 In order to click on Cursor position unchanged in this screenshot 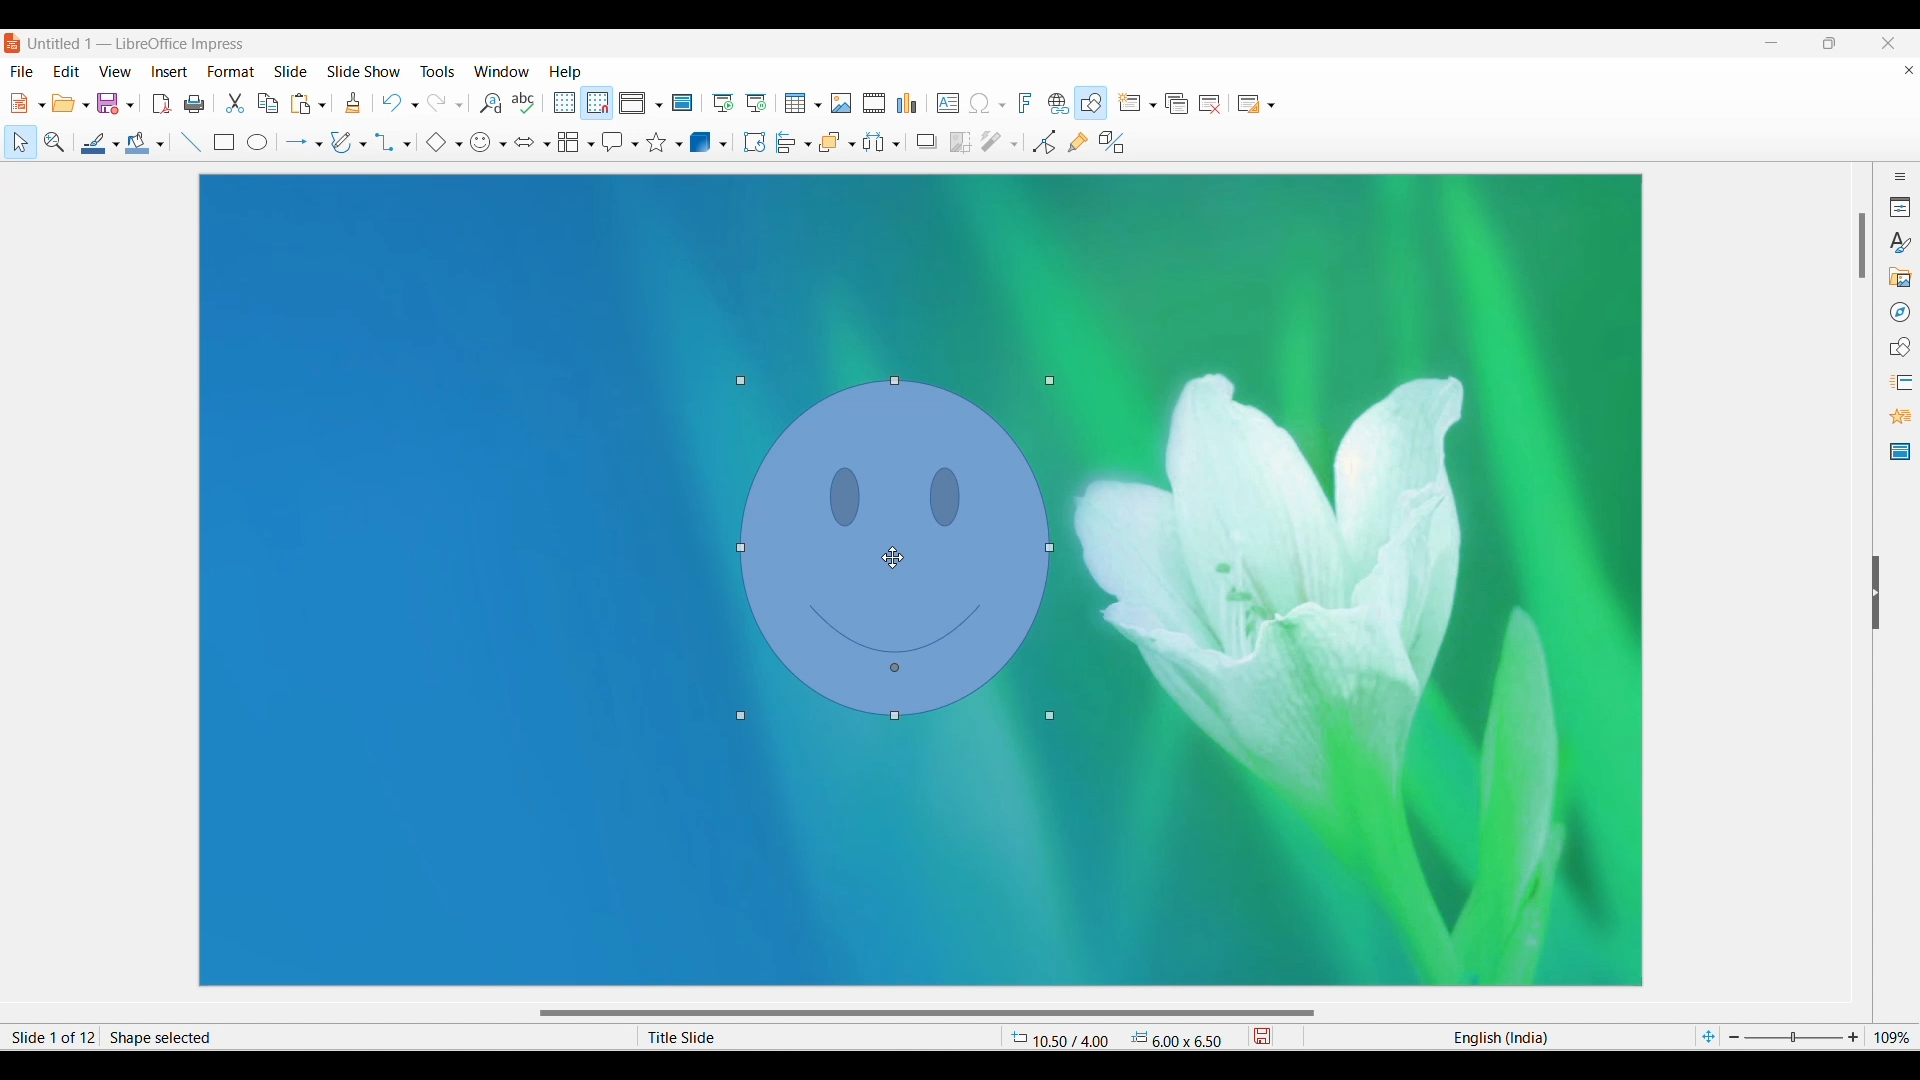, I will do `click(894, 557)`.